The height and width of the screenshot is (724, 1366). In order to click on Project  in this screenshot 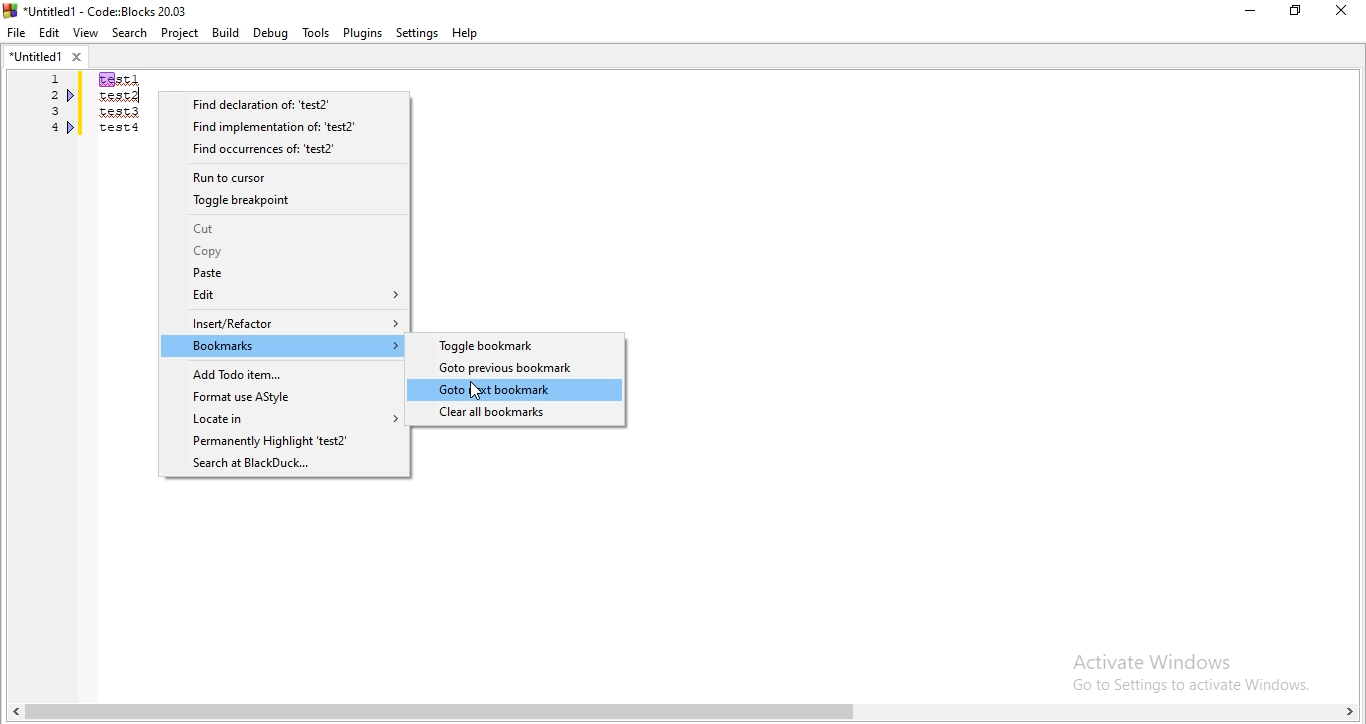, I will do `click(179, 33)`.